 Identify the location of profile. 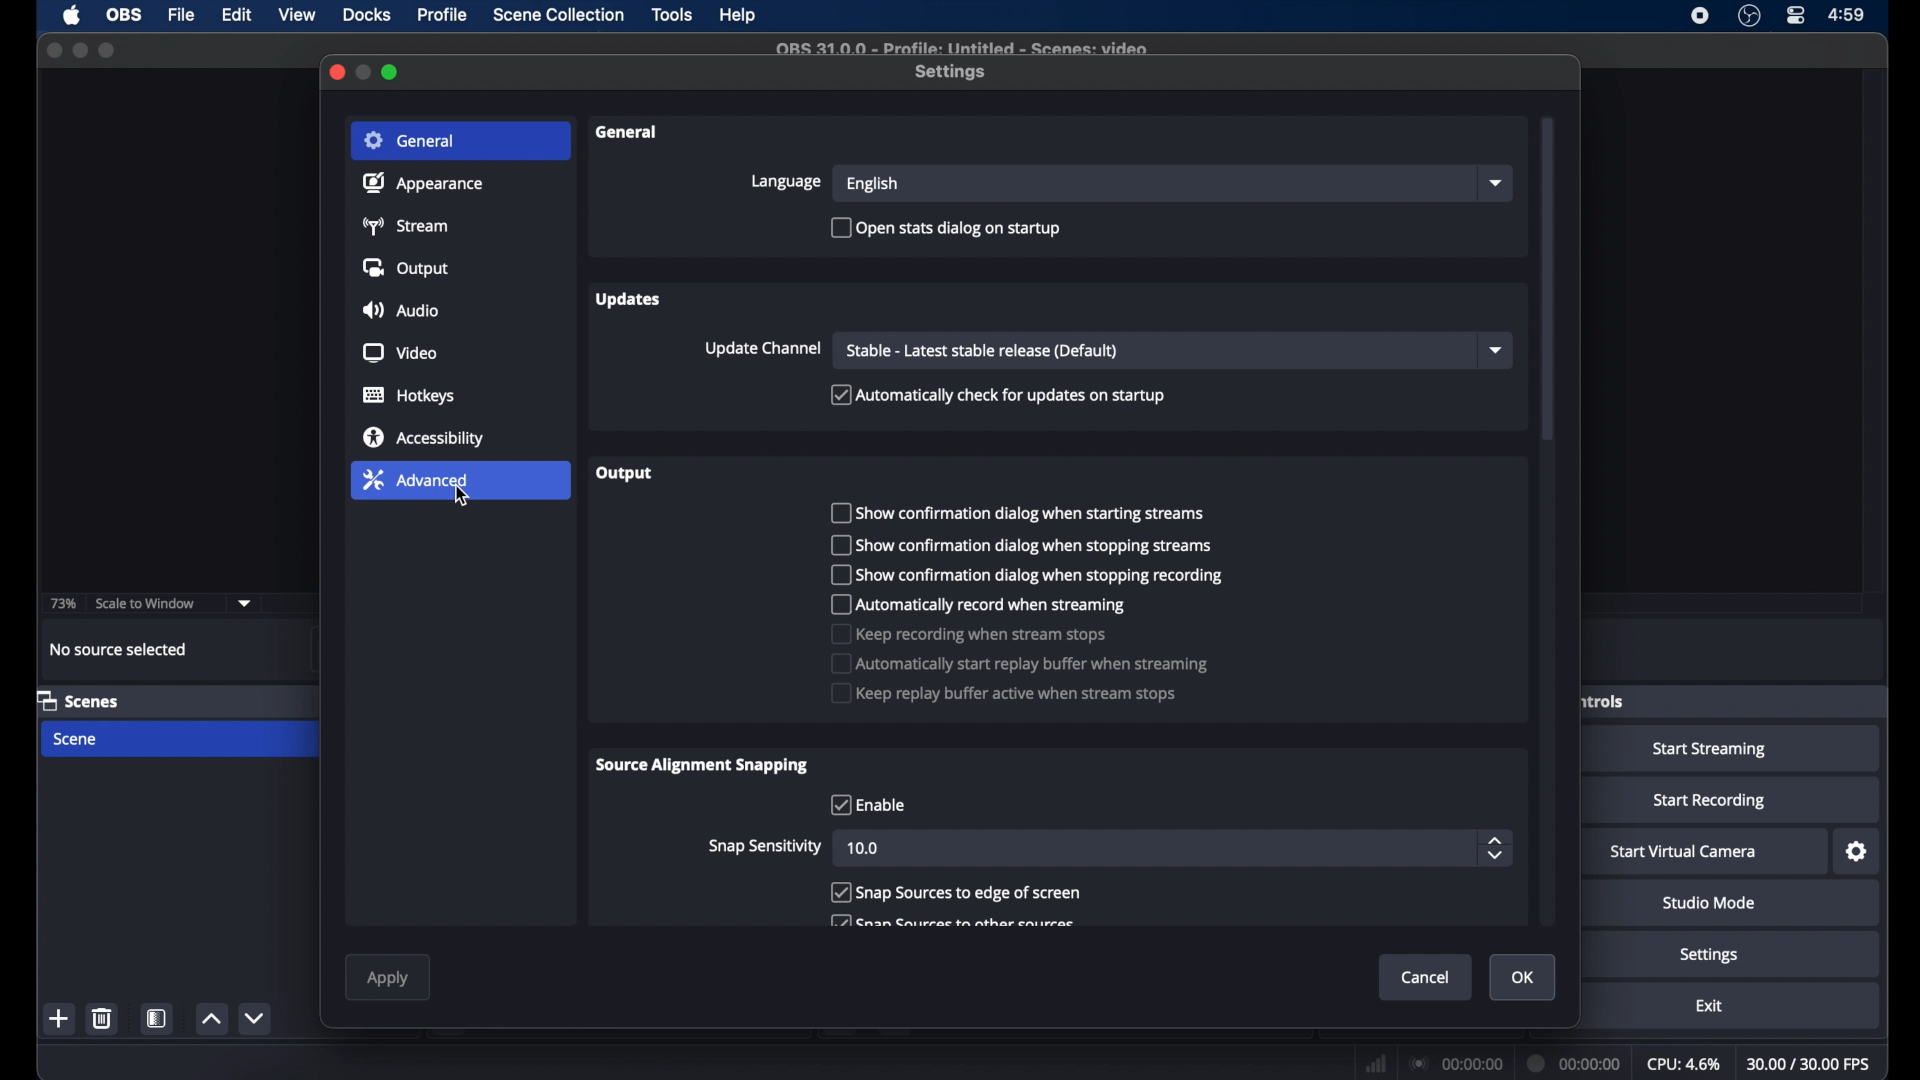
(444, 15).